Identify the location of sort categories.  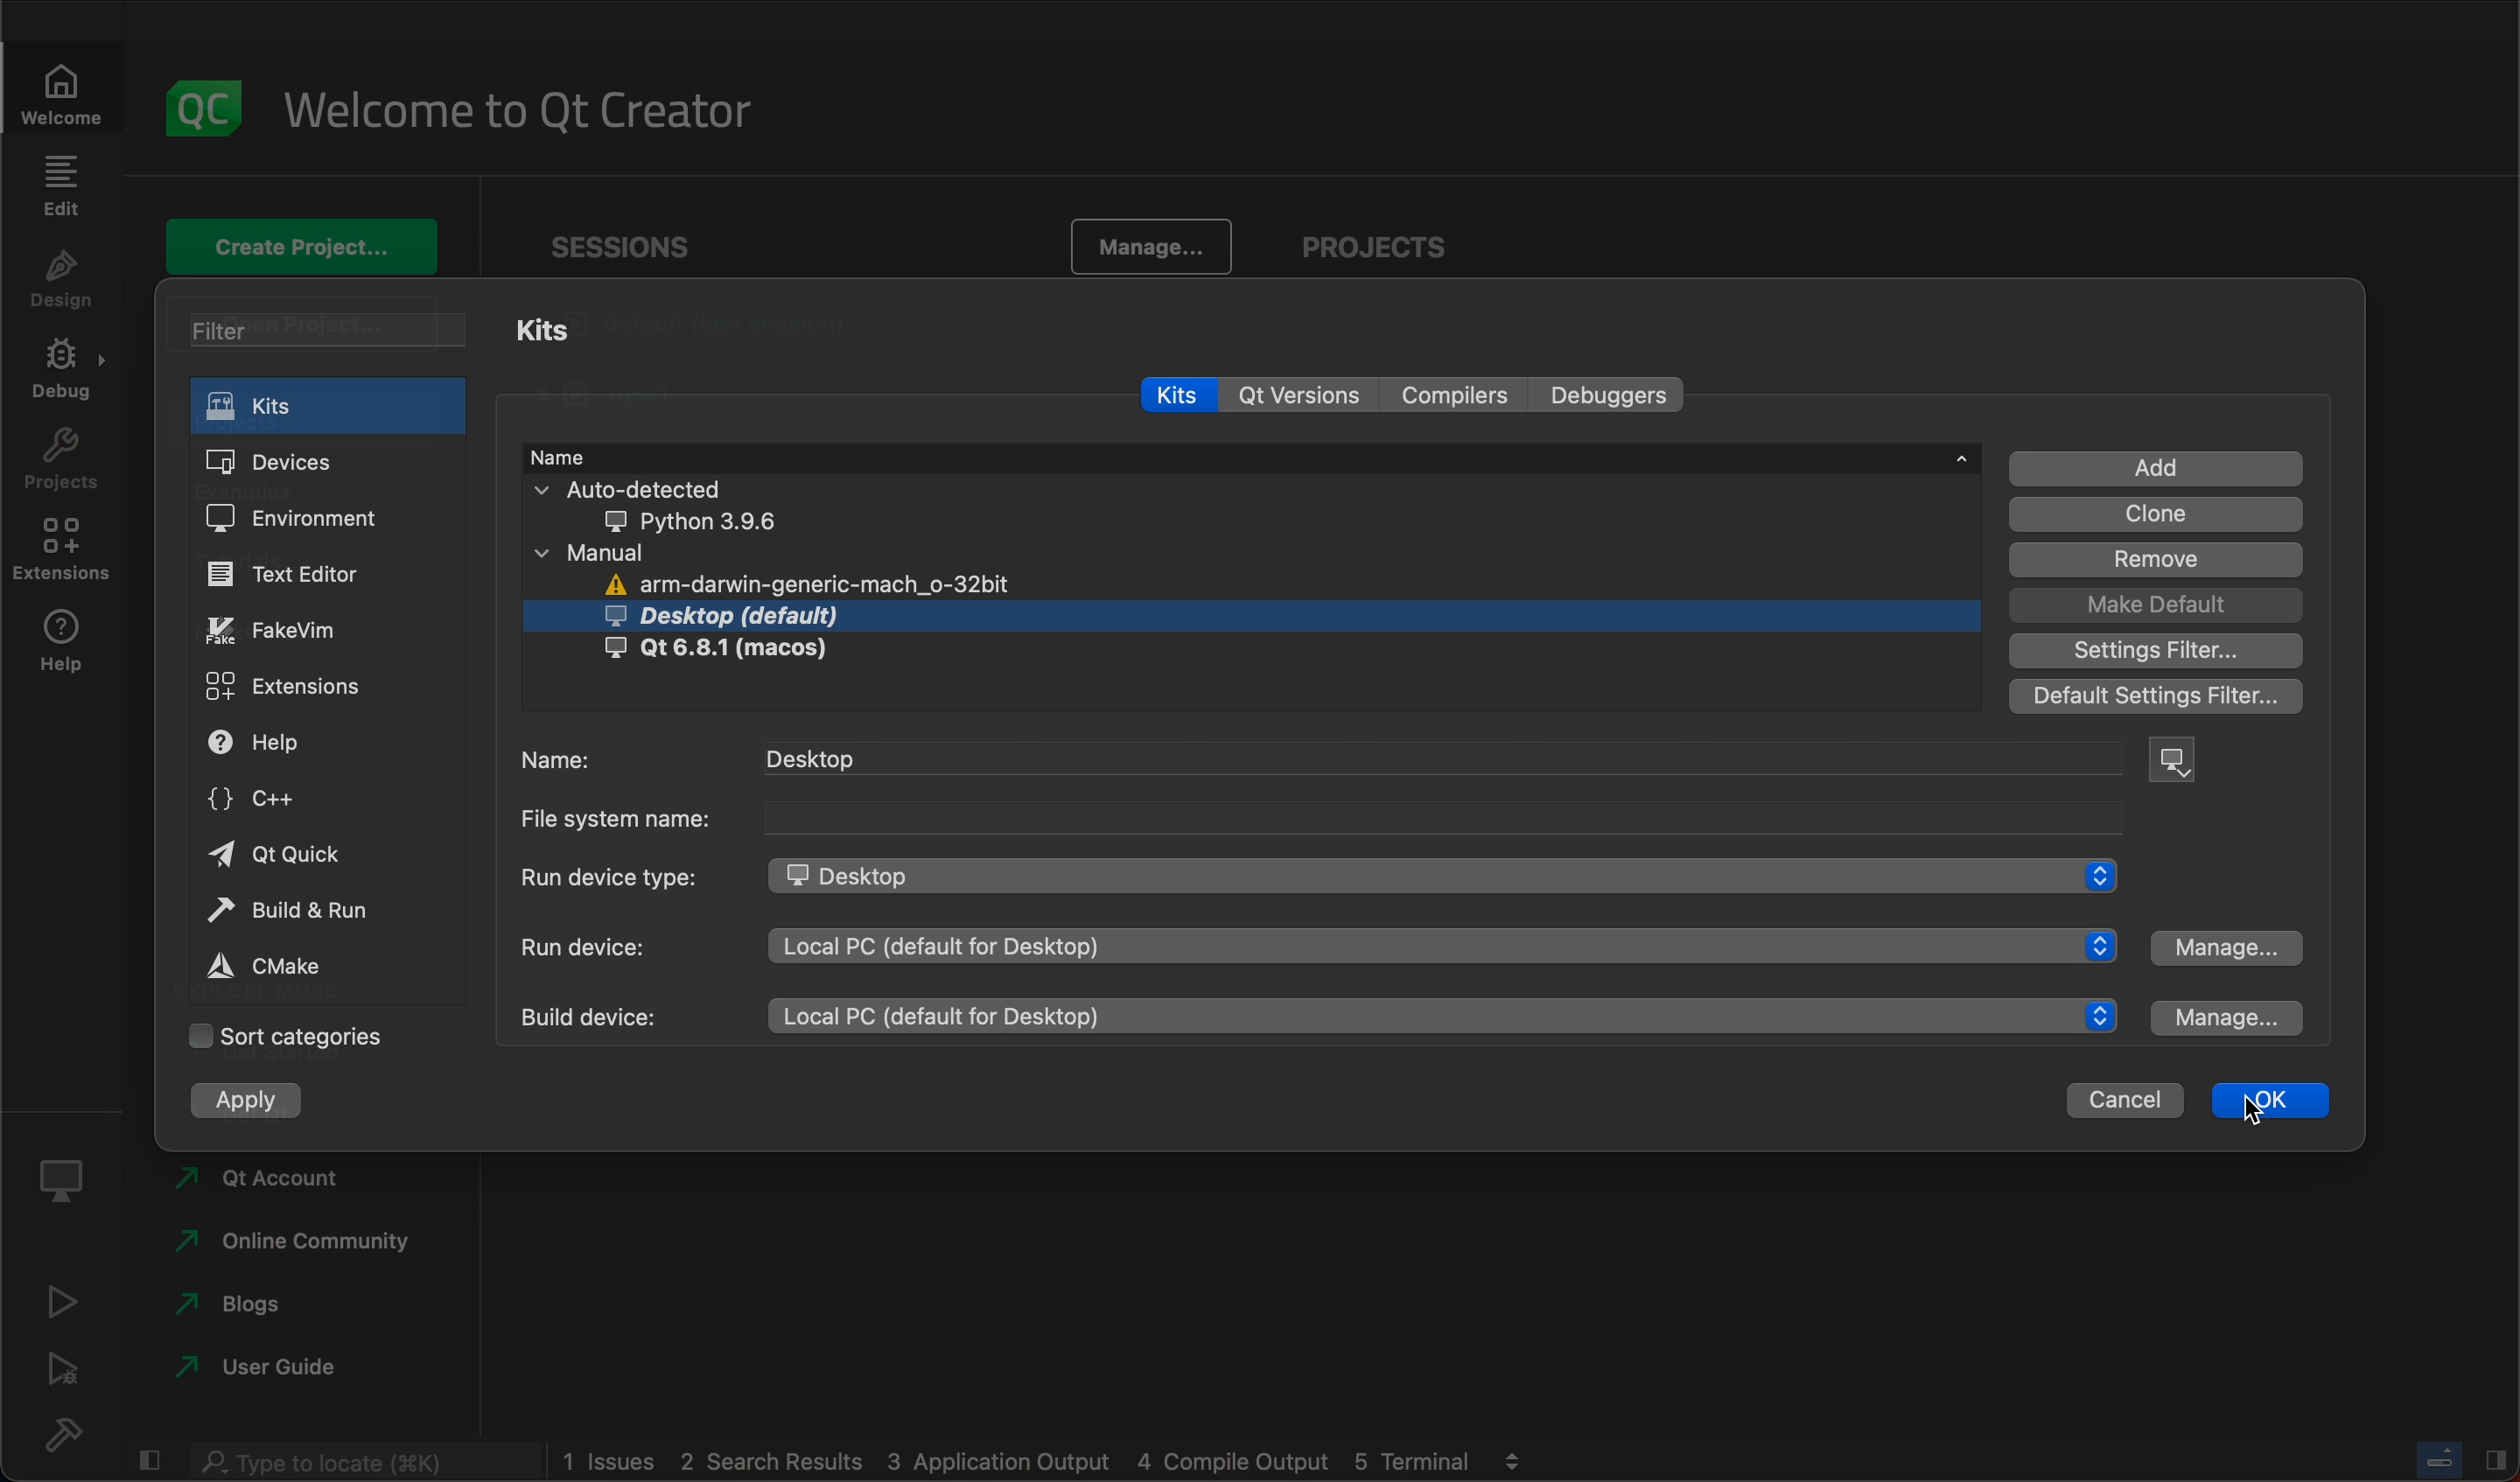
(286, 1035).